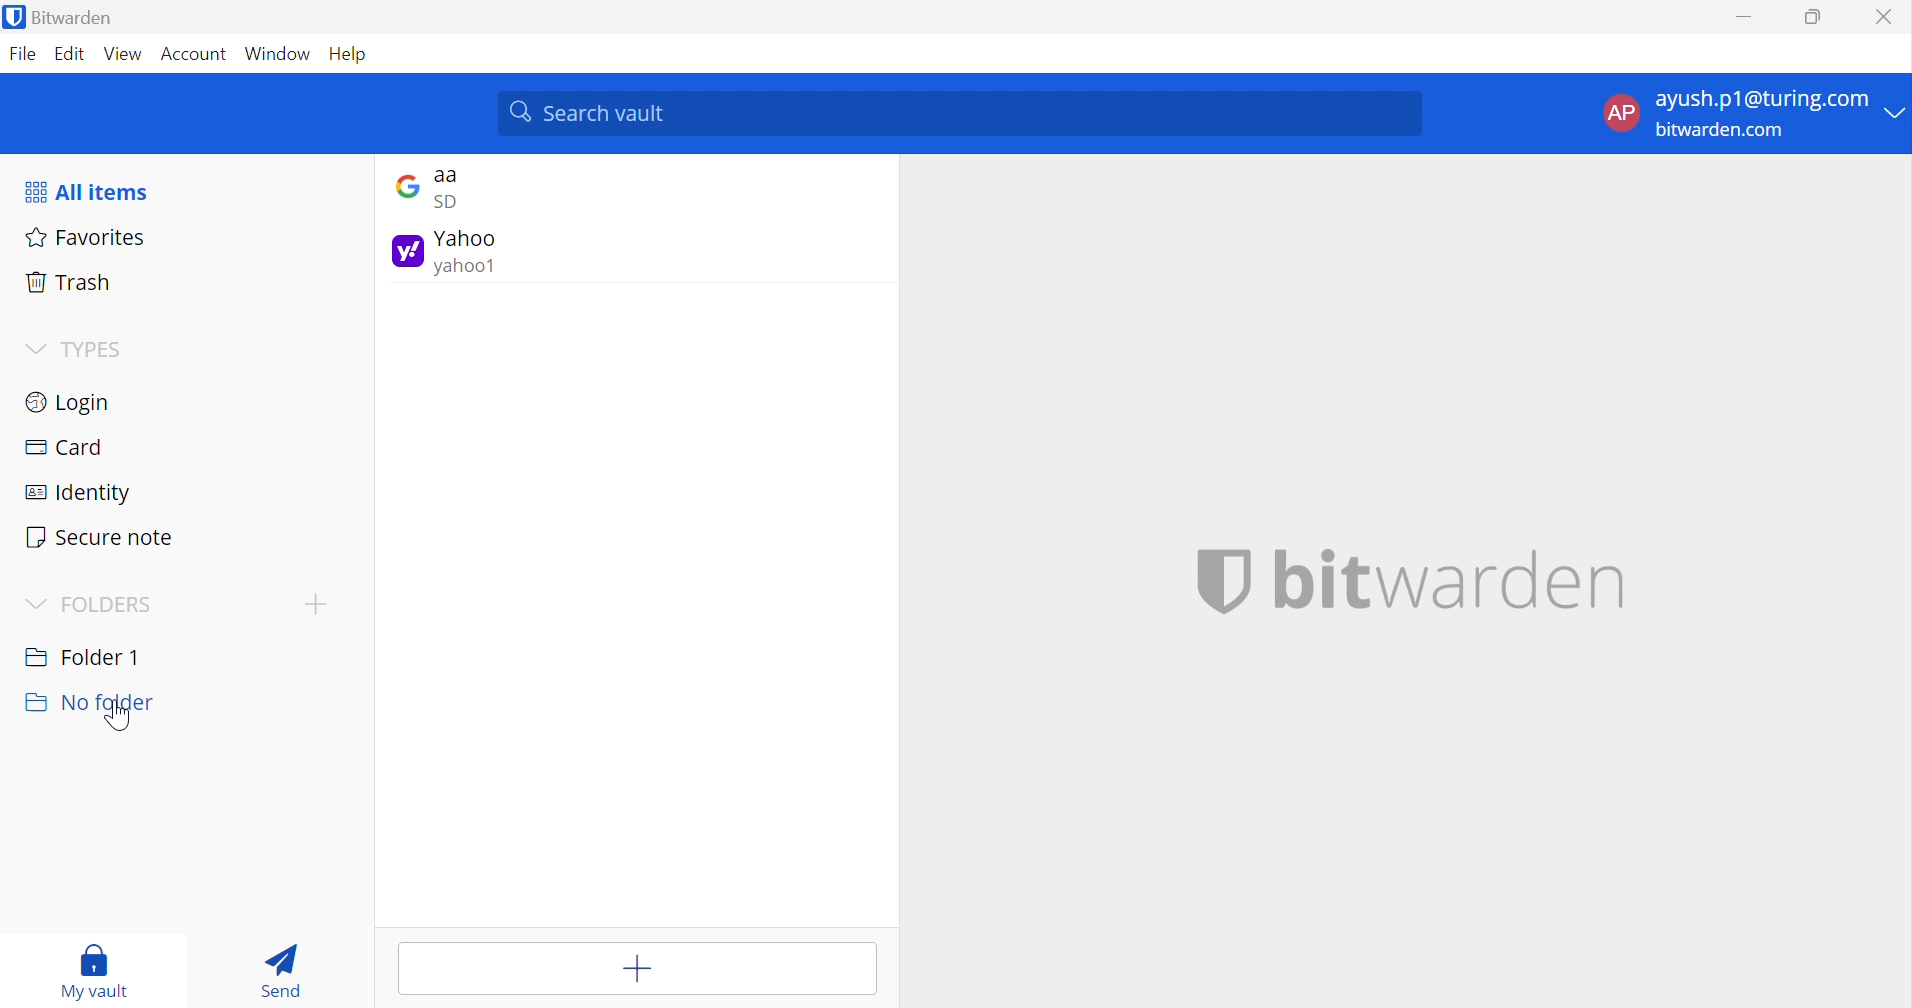 This screenshot has width=1912, height=1008. I want to click on My vault, so click(99, 971).